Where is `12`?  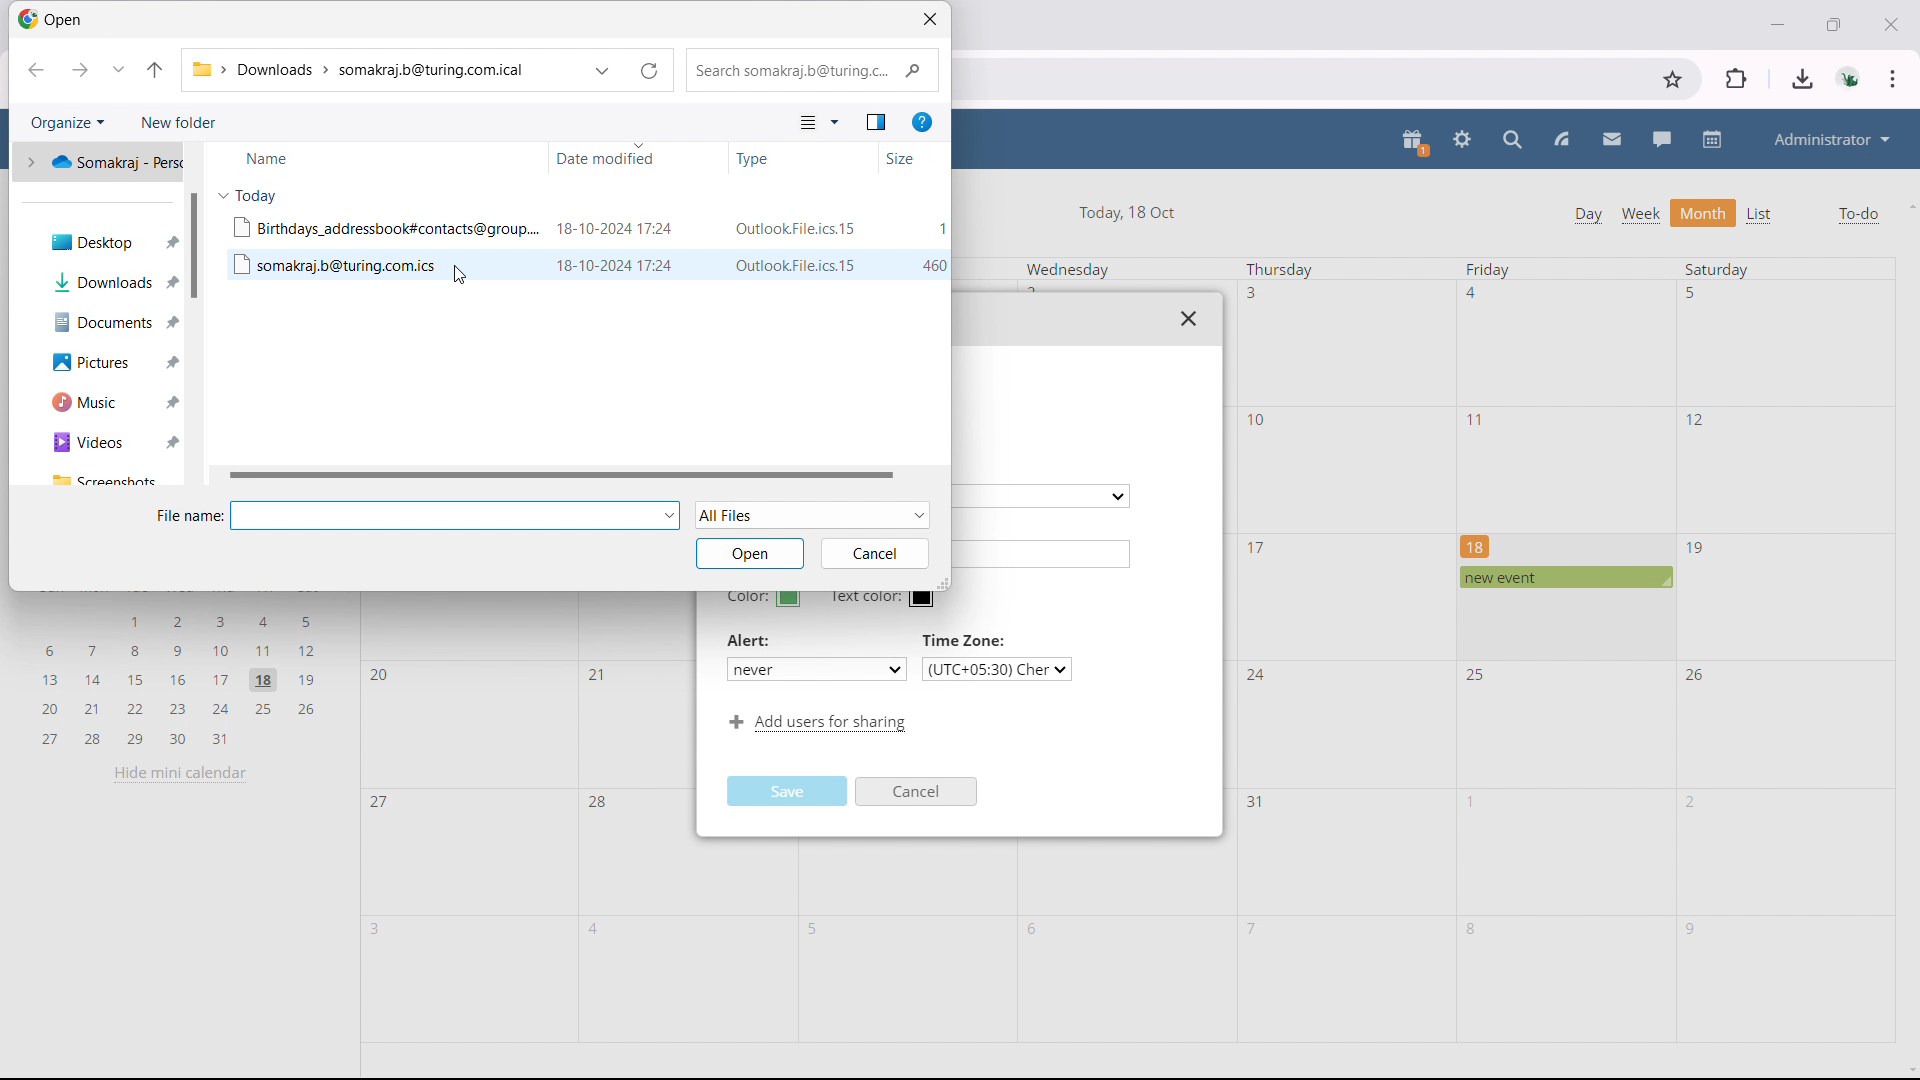 12 is located at coordinates (1696, 418).